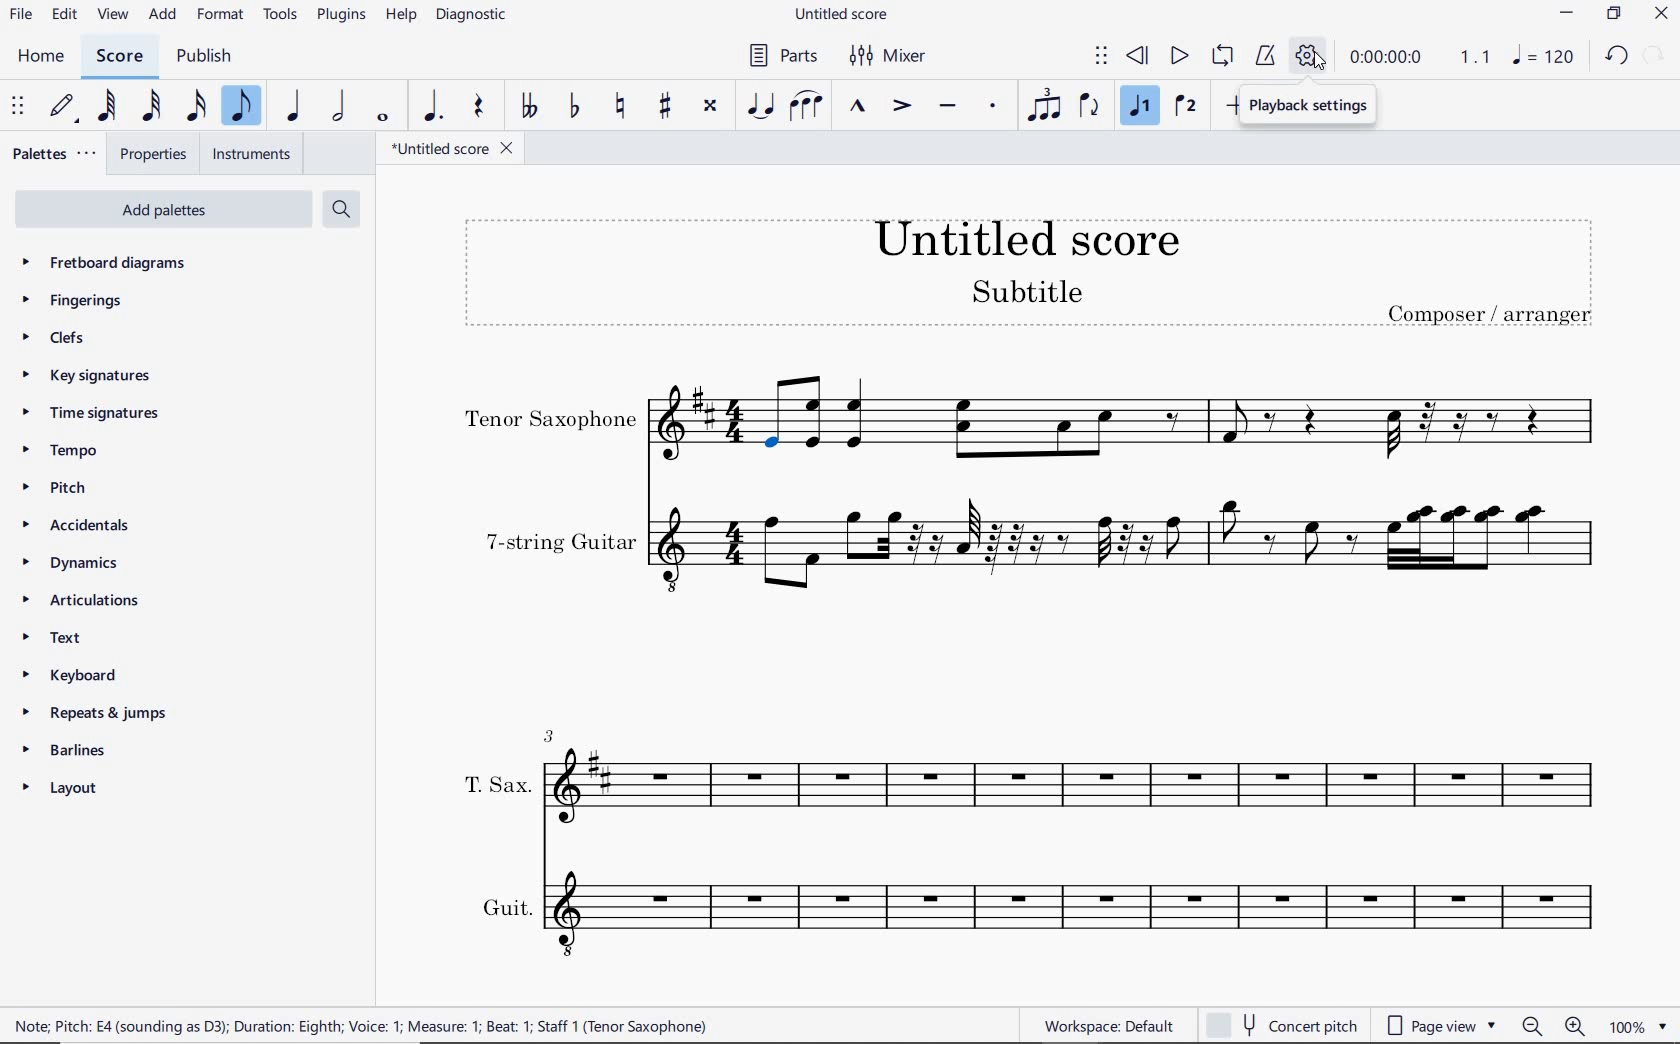 This screenshot has height=1044, width=1680. Describe the element at coordinates (1178, 56) in the screenshot. I see `PLAY` at that location.